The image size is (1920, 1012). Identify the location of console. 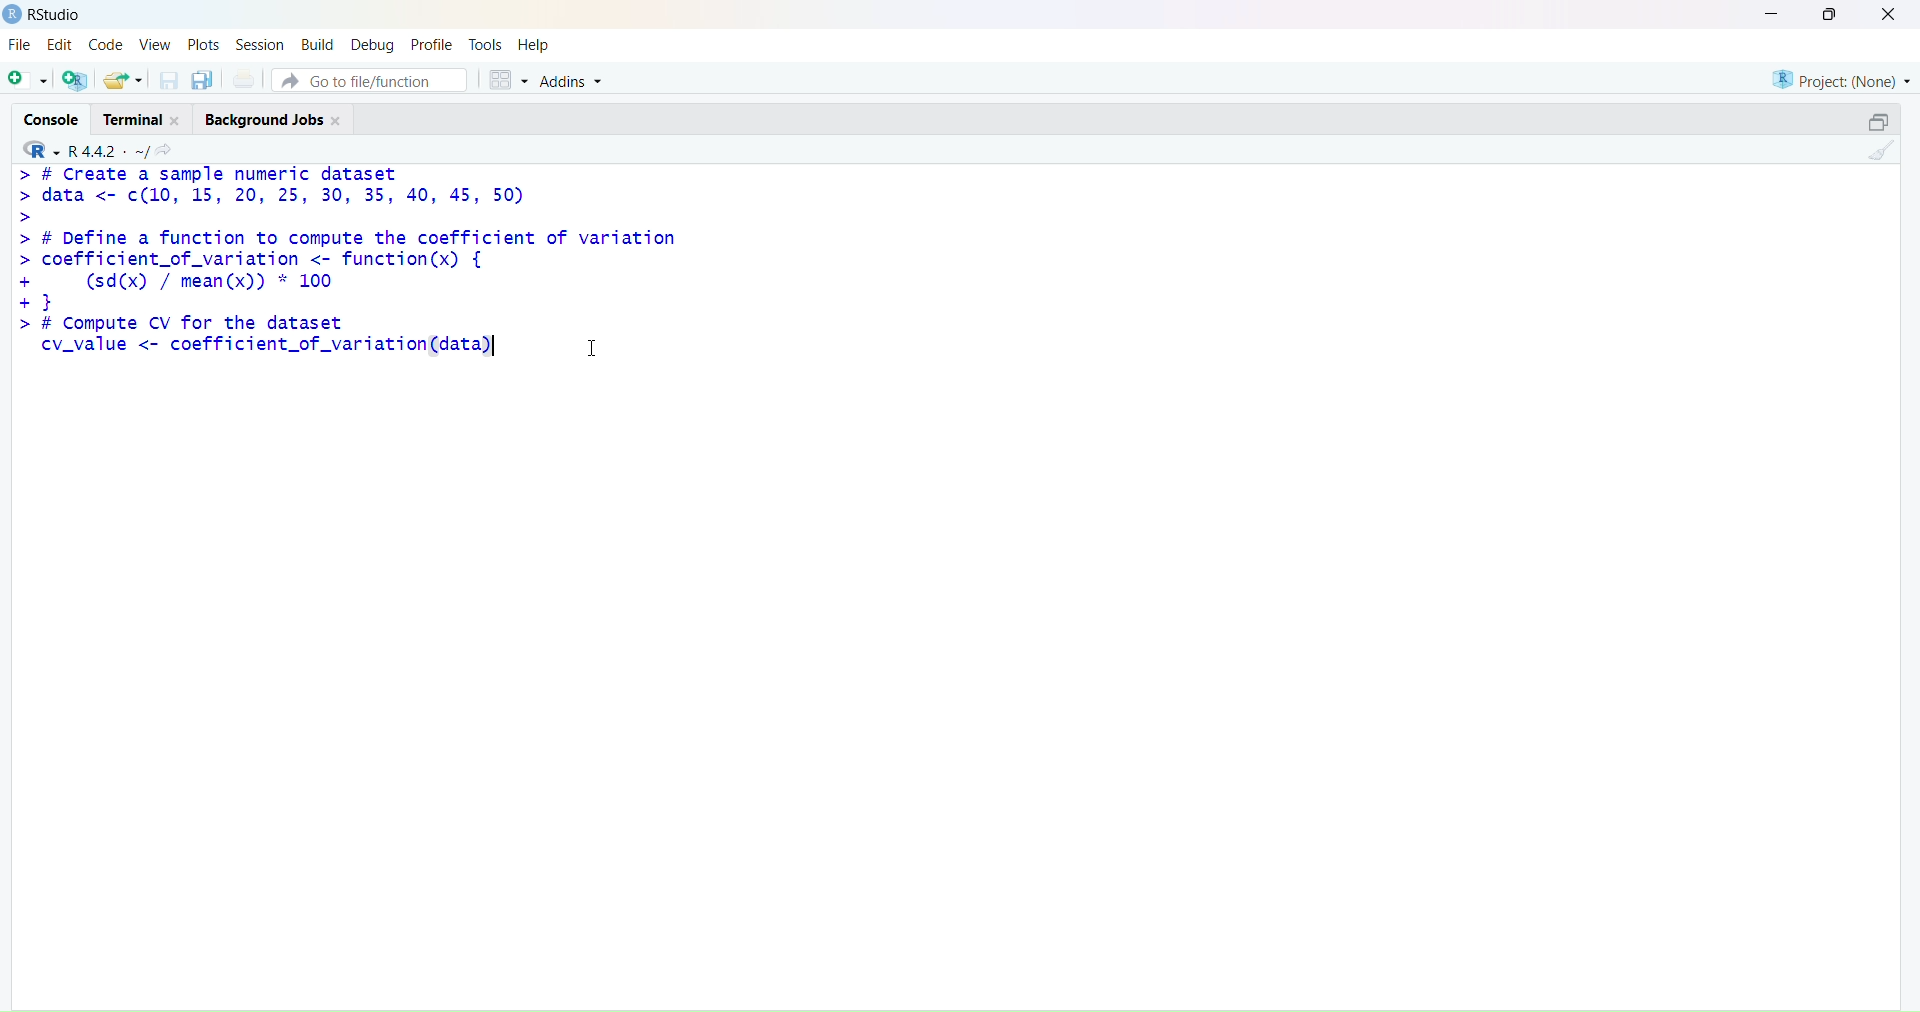
(53, 119).